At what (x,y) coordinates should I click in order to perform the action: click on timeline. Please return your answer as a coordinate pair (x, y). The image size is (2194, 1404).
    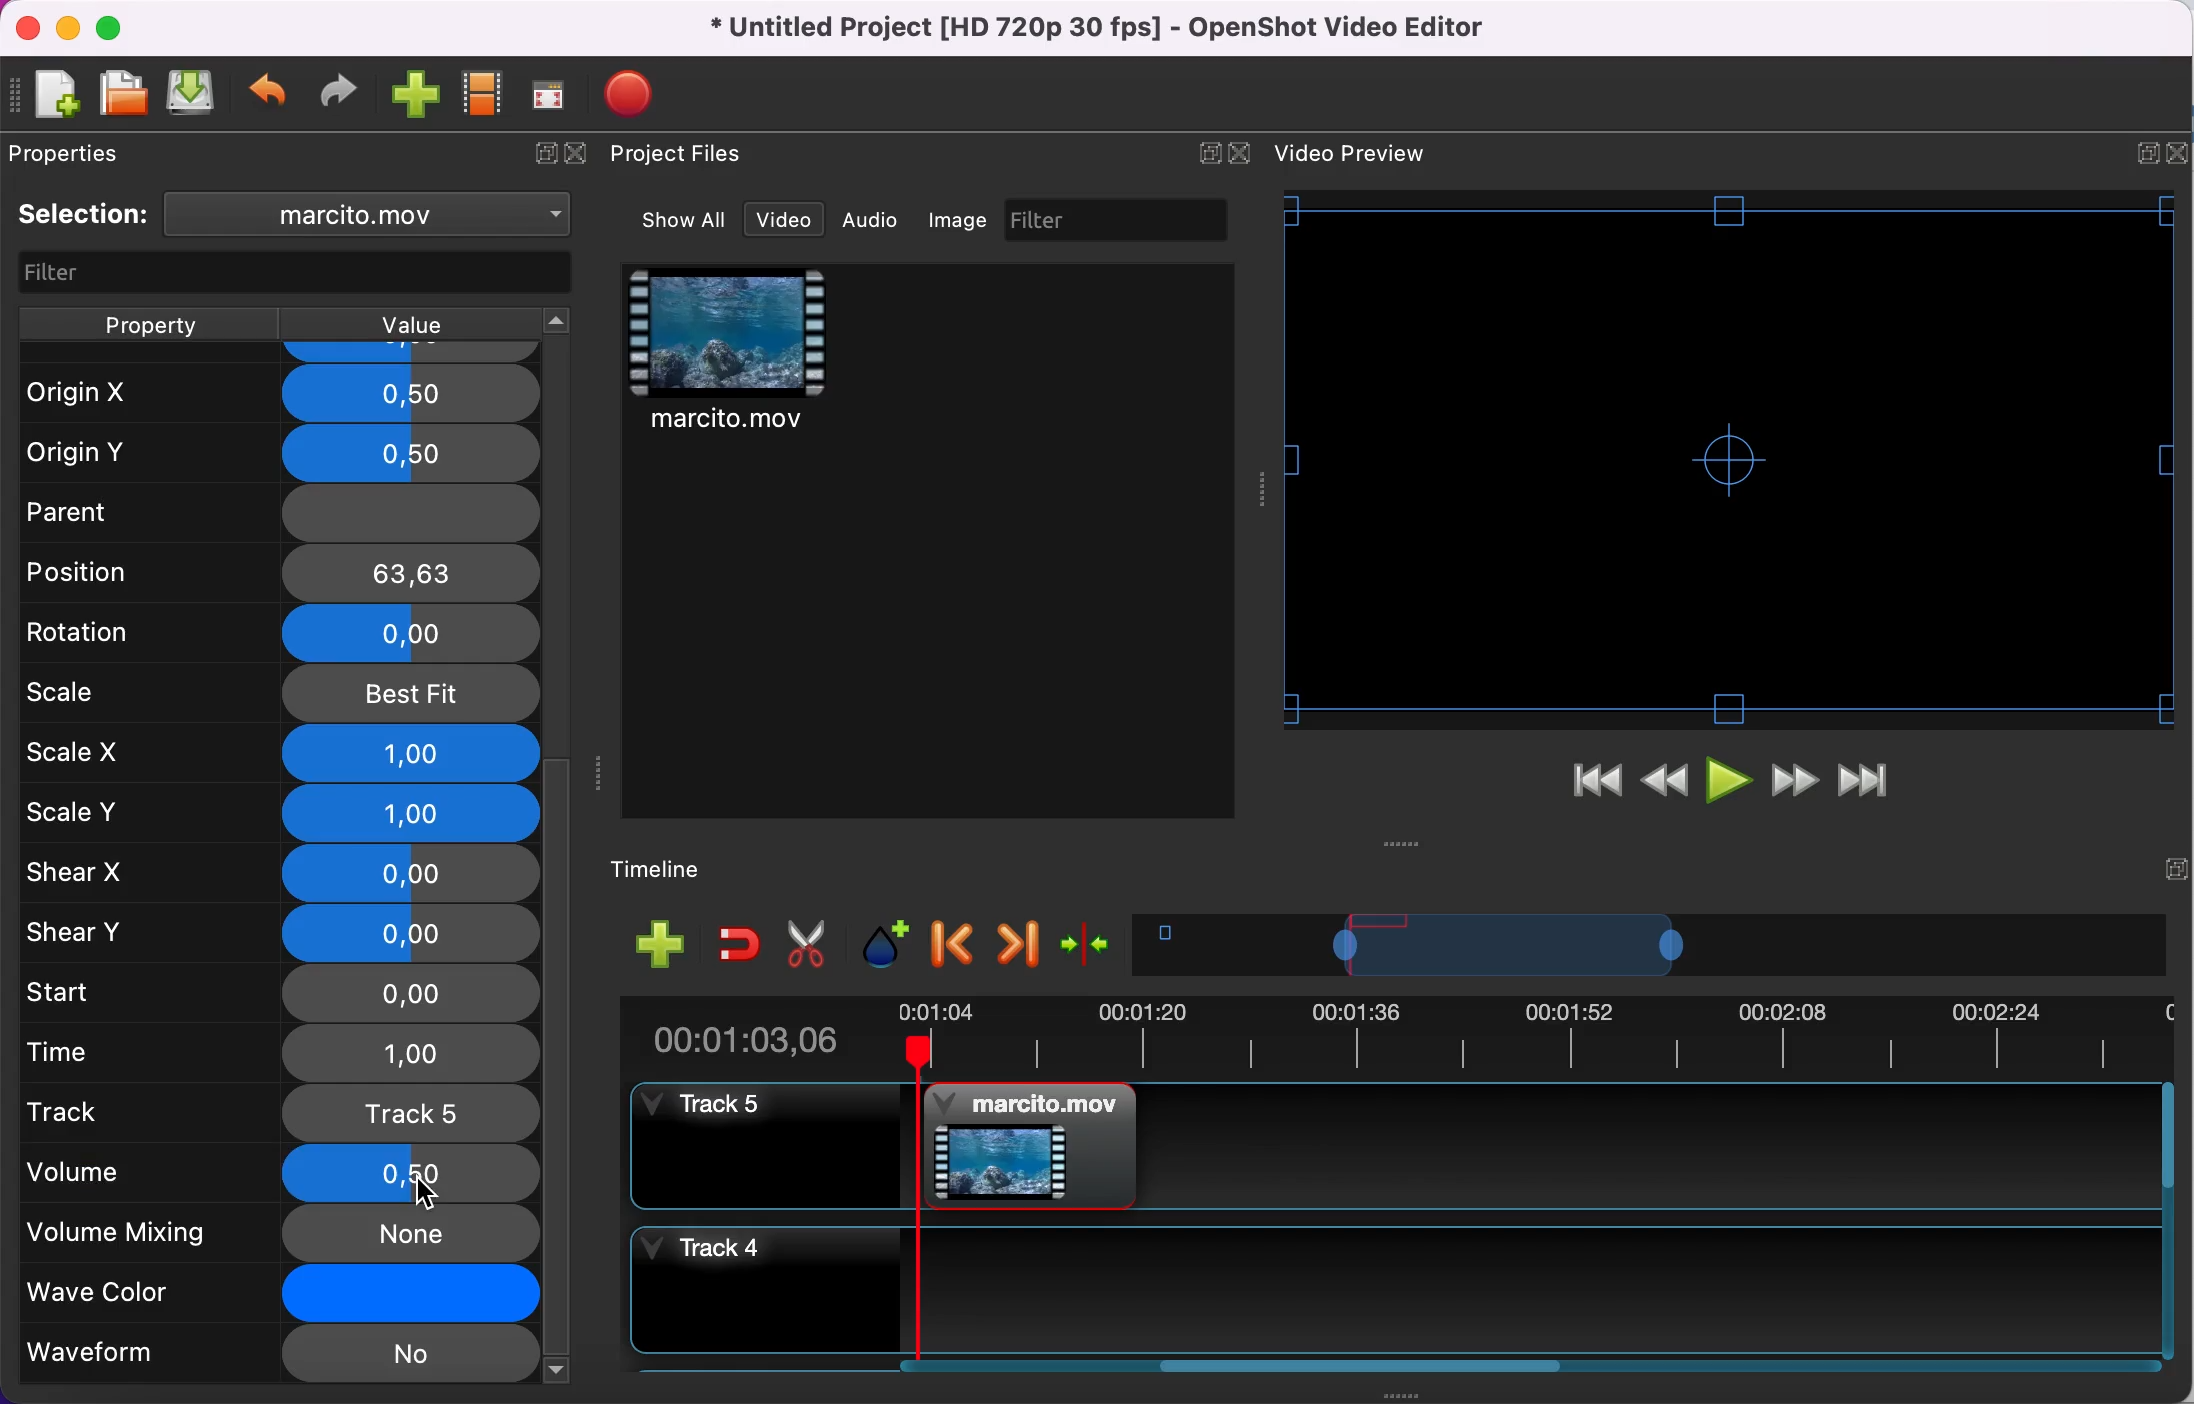
    Looking at the image, I should click on (672, 871).